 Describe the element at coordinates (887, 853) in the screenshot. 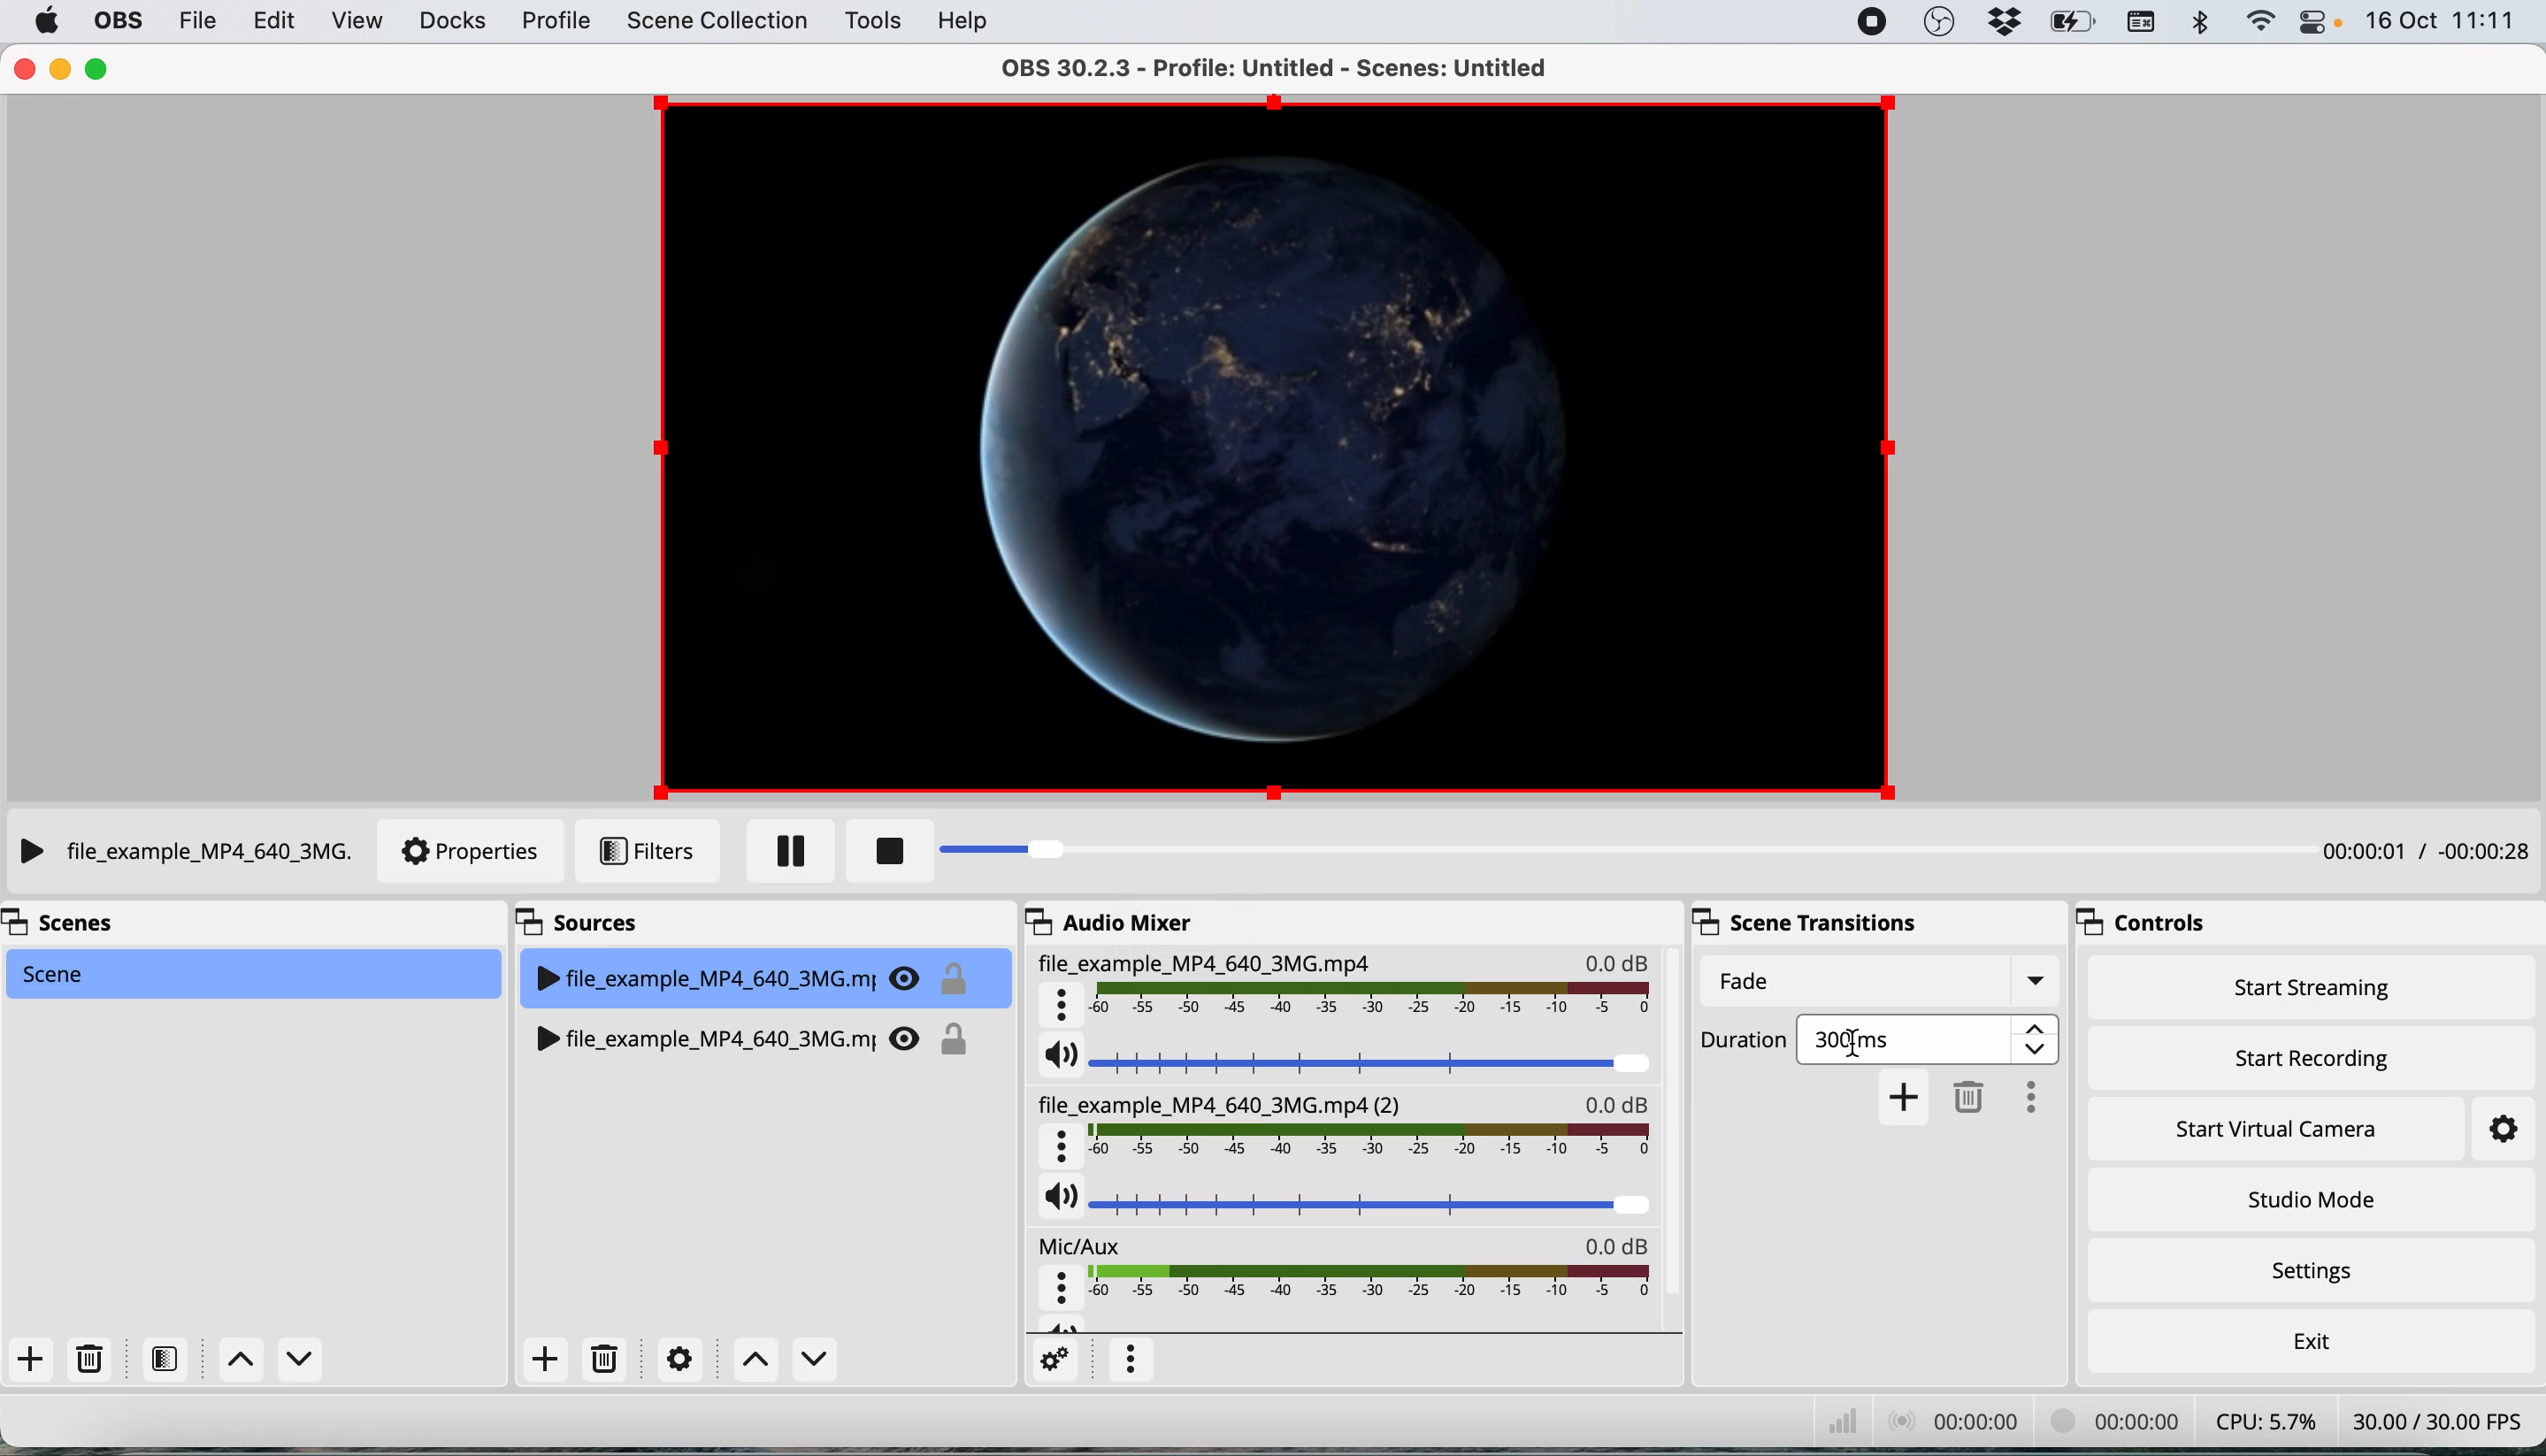

I see `stop` at that location.